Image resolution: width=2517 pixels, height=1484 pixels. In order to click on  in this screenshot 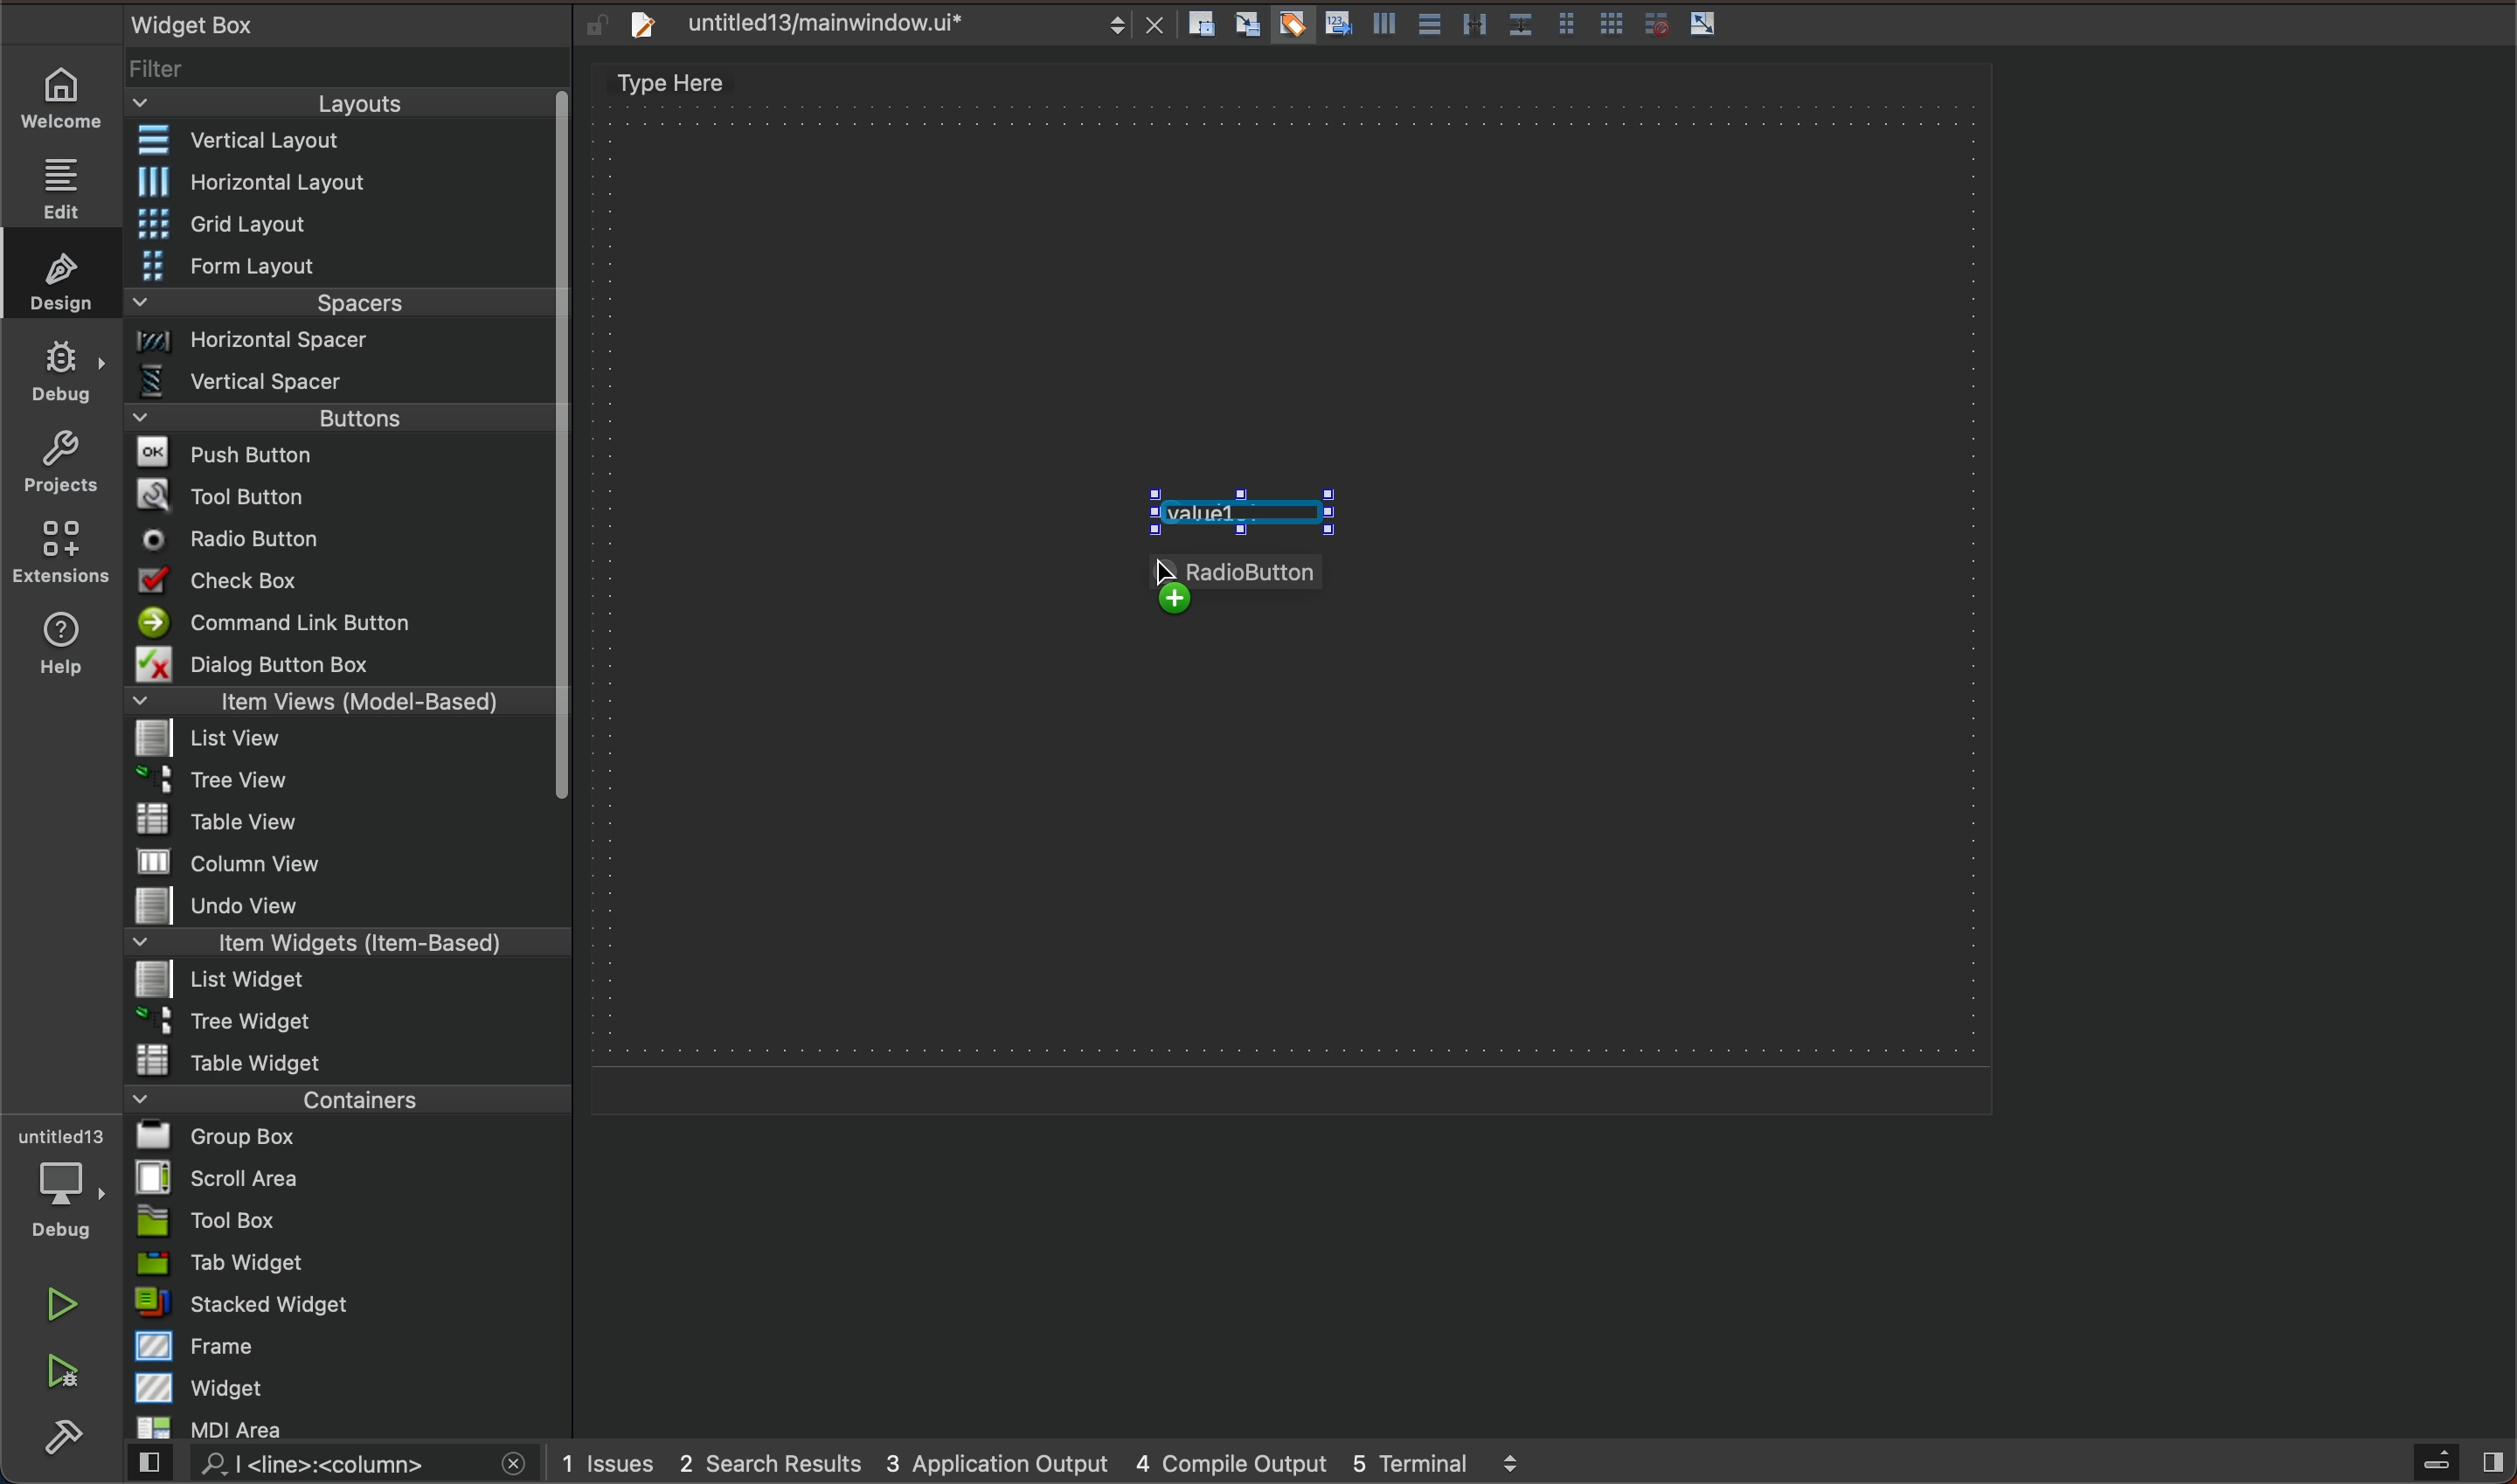, I will do `click(1335, 26)`.